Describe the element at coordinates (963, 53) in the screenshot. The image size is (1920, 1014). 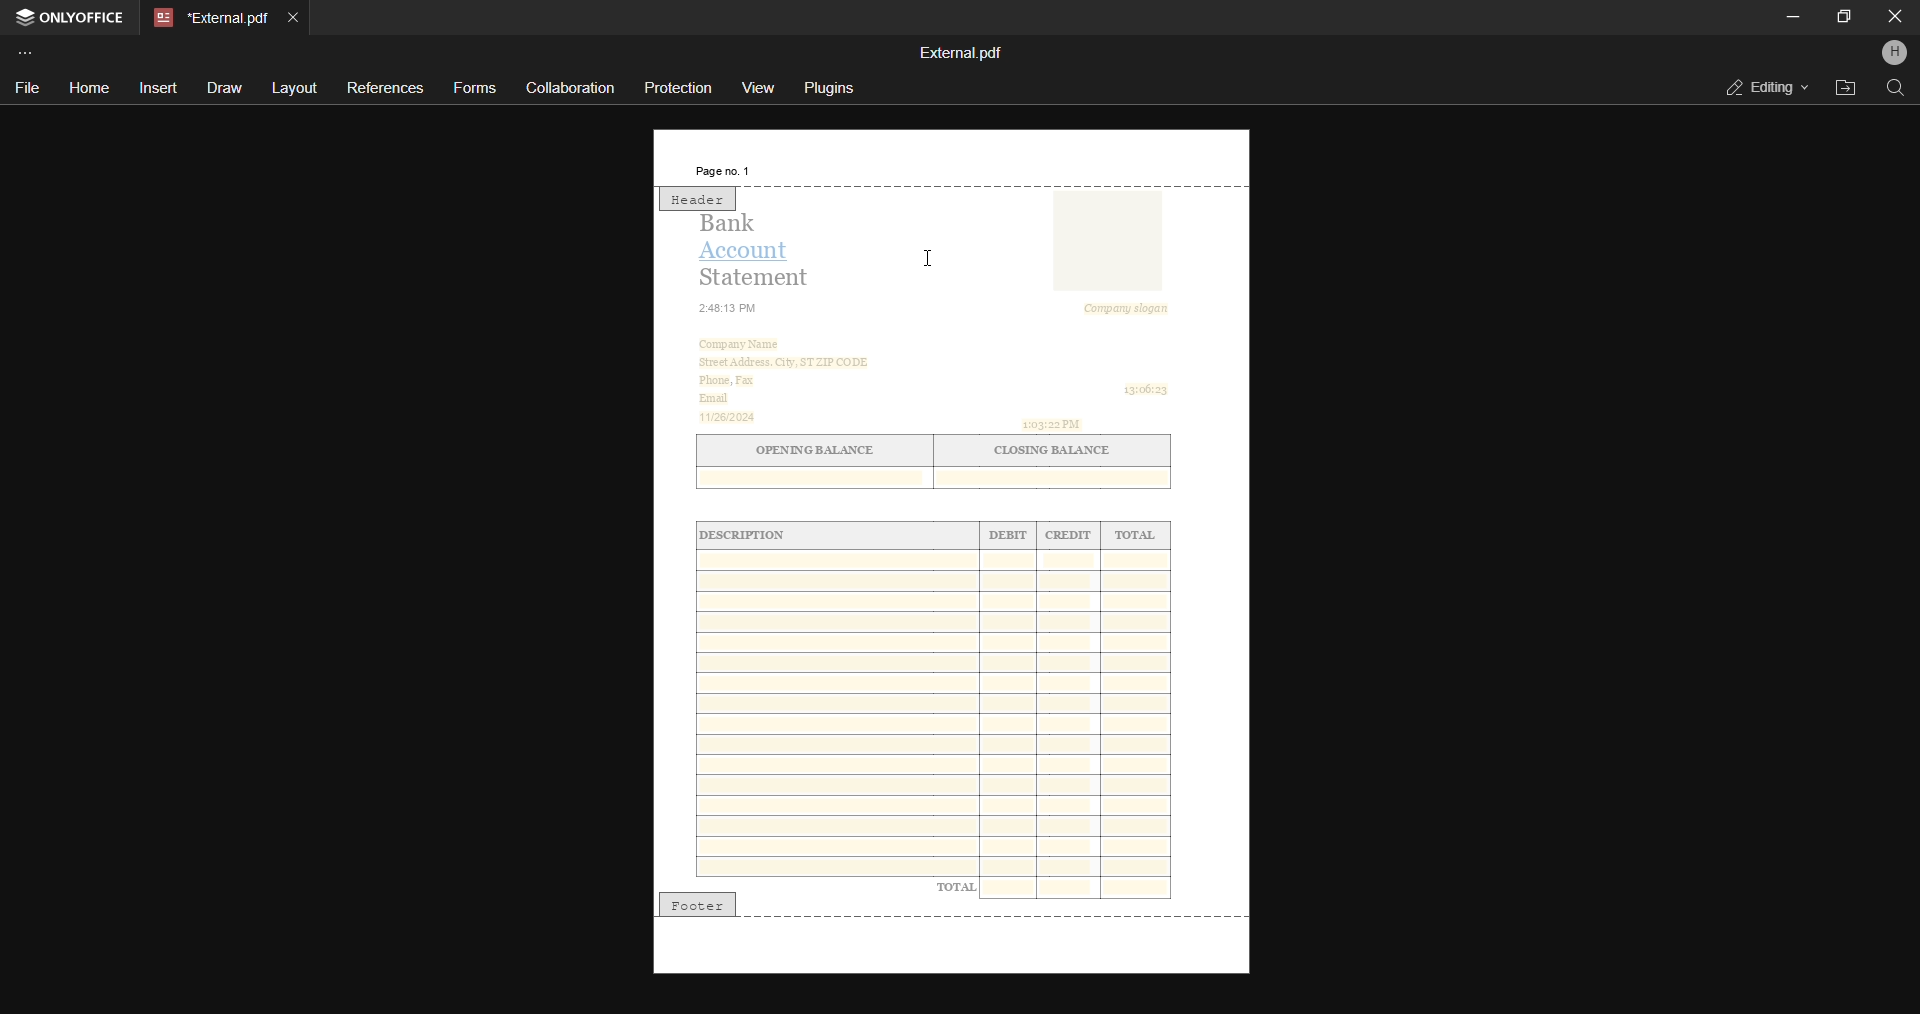
I see `External.pdf(file name)` at that location.